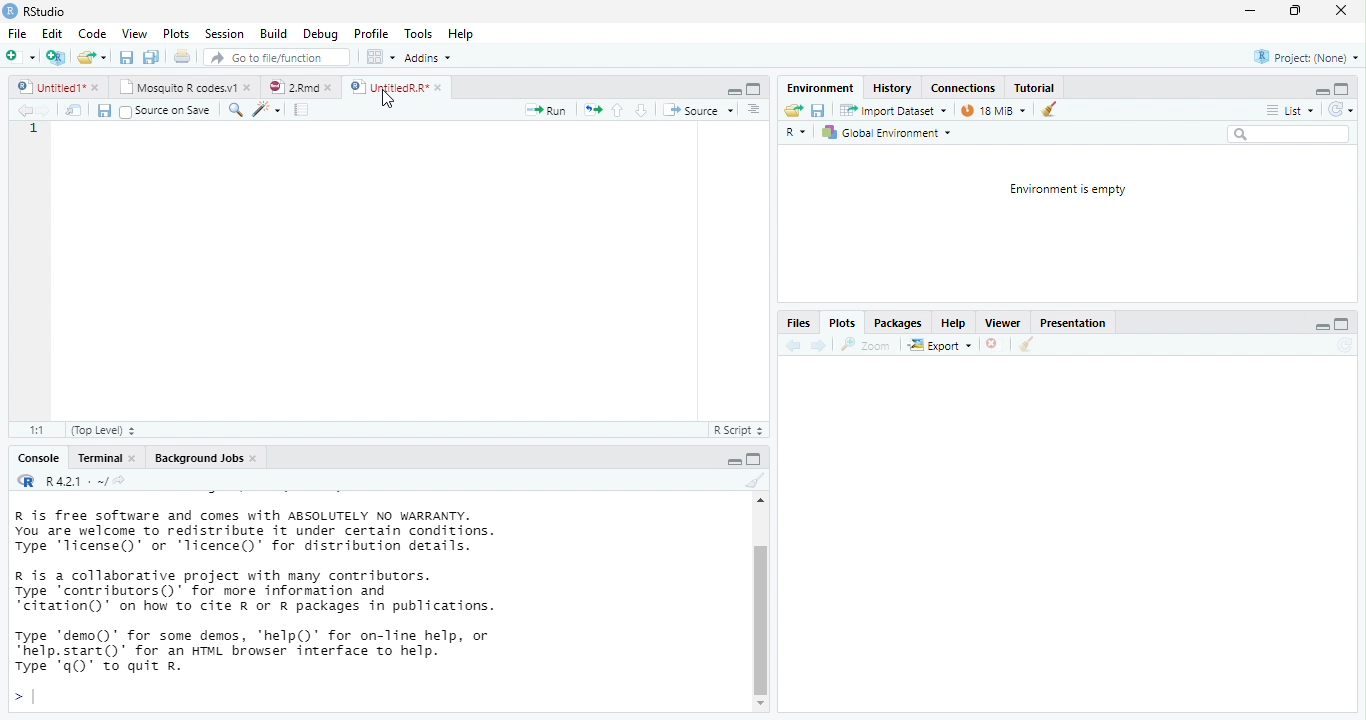 The width and height of the screenshot is (1366, 720). I want to click on print current file, so click(151, 57).